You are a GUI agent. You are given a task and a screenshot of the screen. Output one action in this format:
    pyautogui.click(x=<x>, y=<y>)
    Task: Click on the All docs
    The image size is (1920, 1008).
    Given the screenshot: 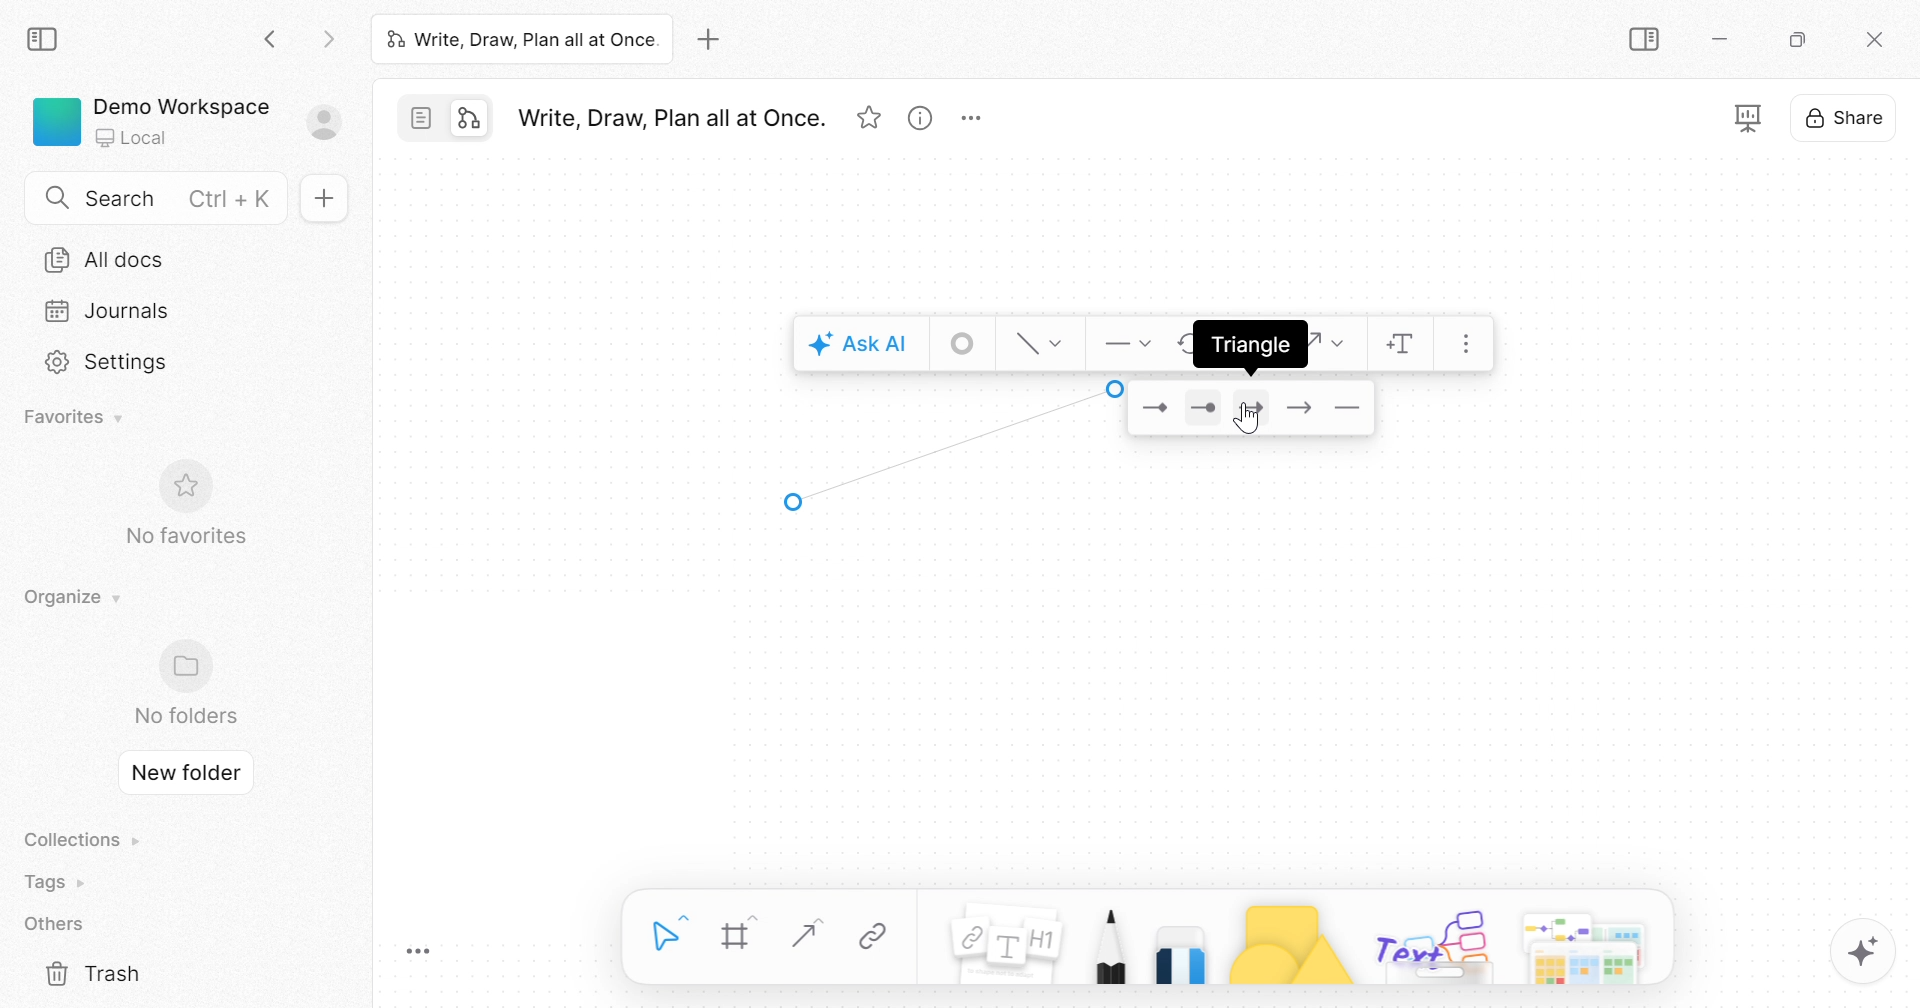 What is the action you would take?
    pyautogui.click(x=112, y=258)
    